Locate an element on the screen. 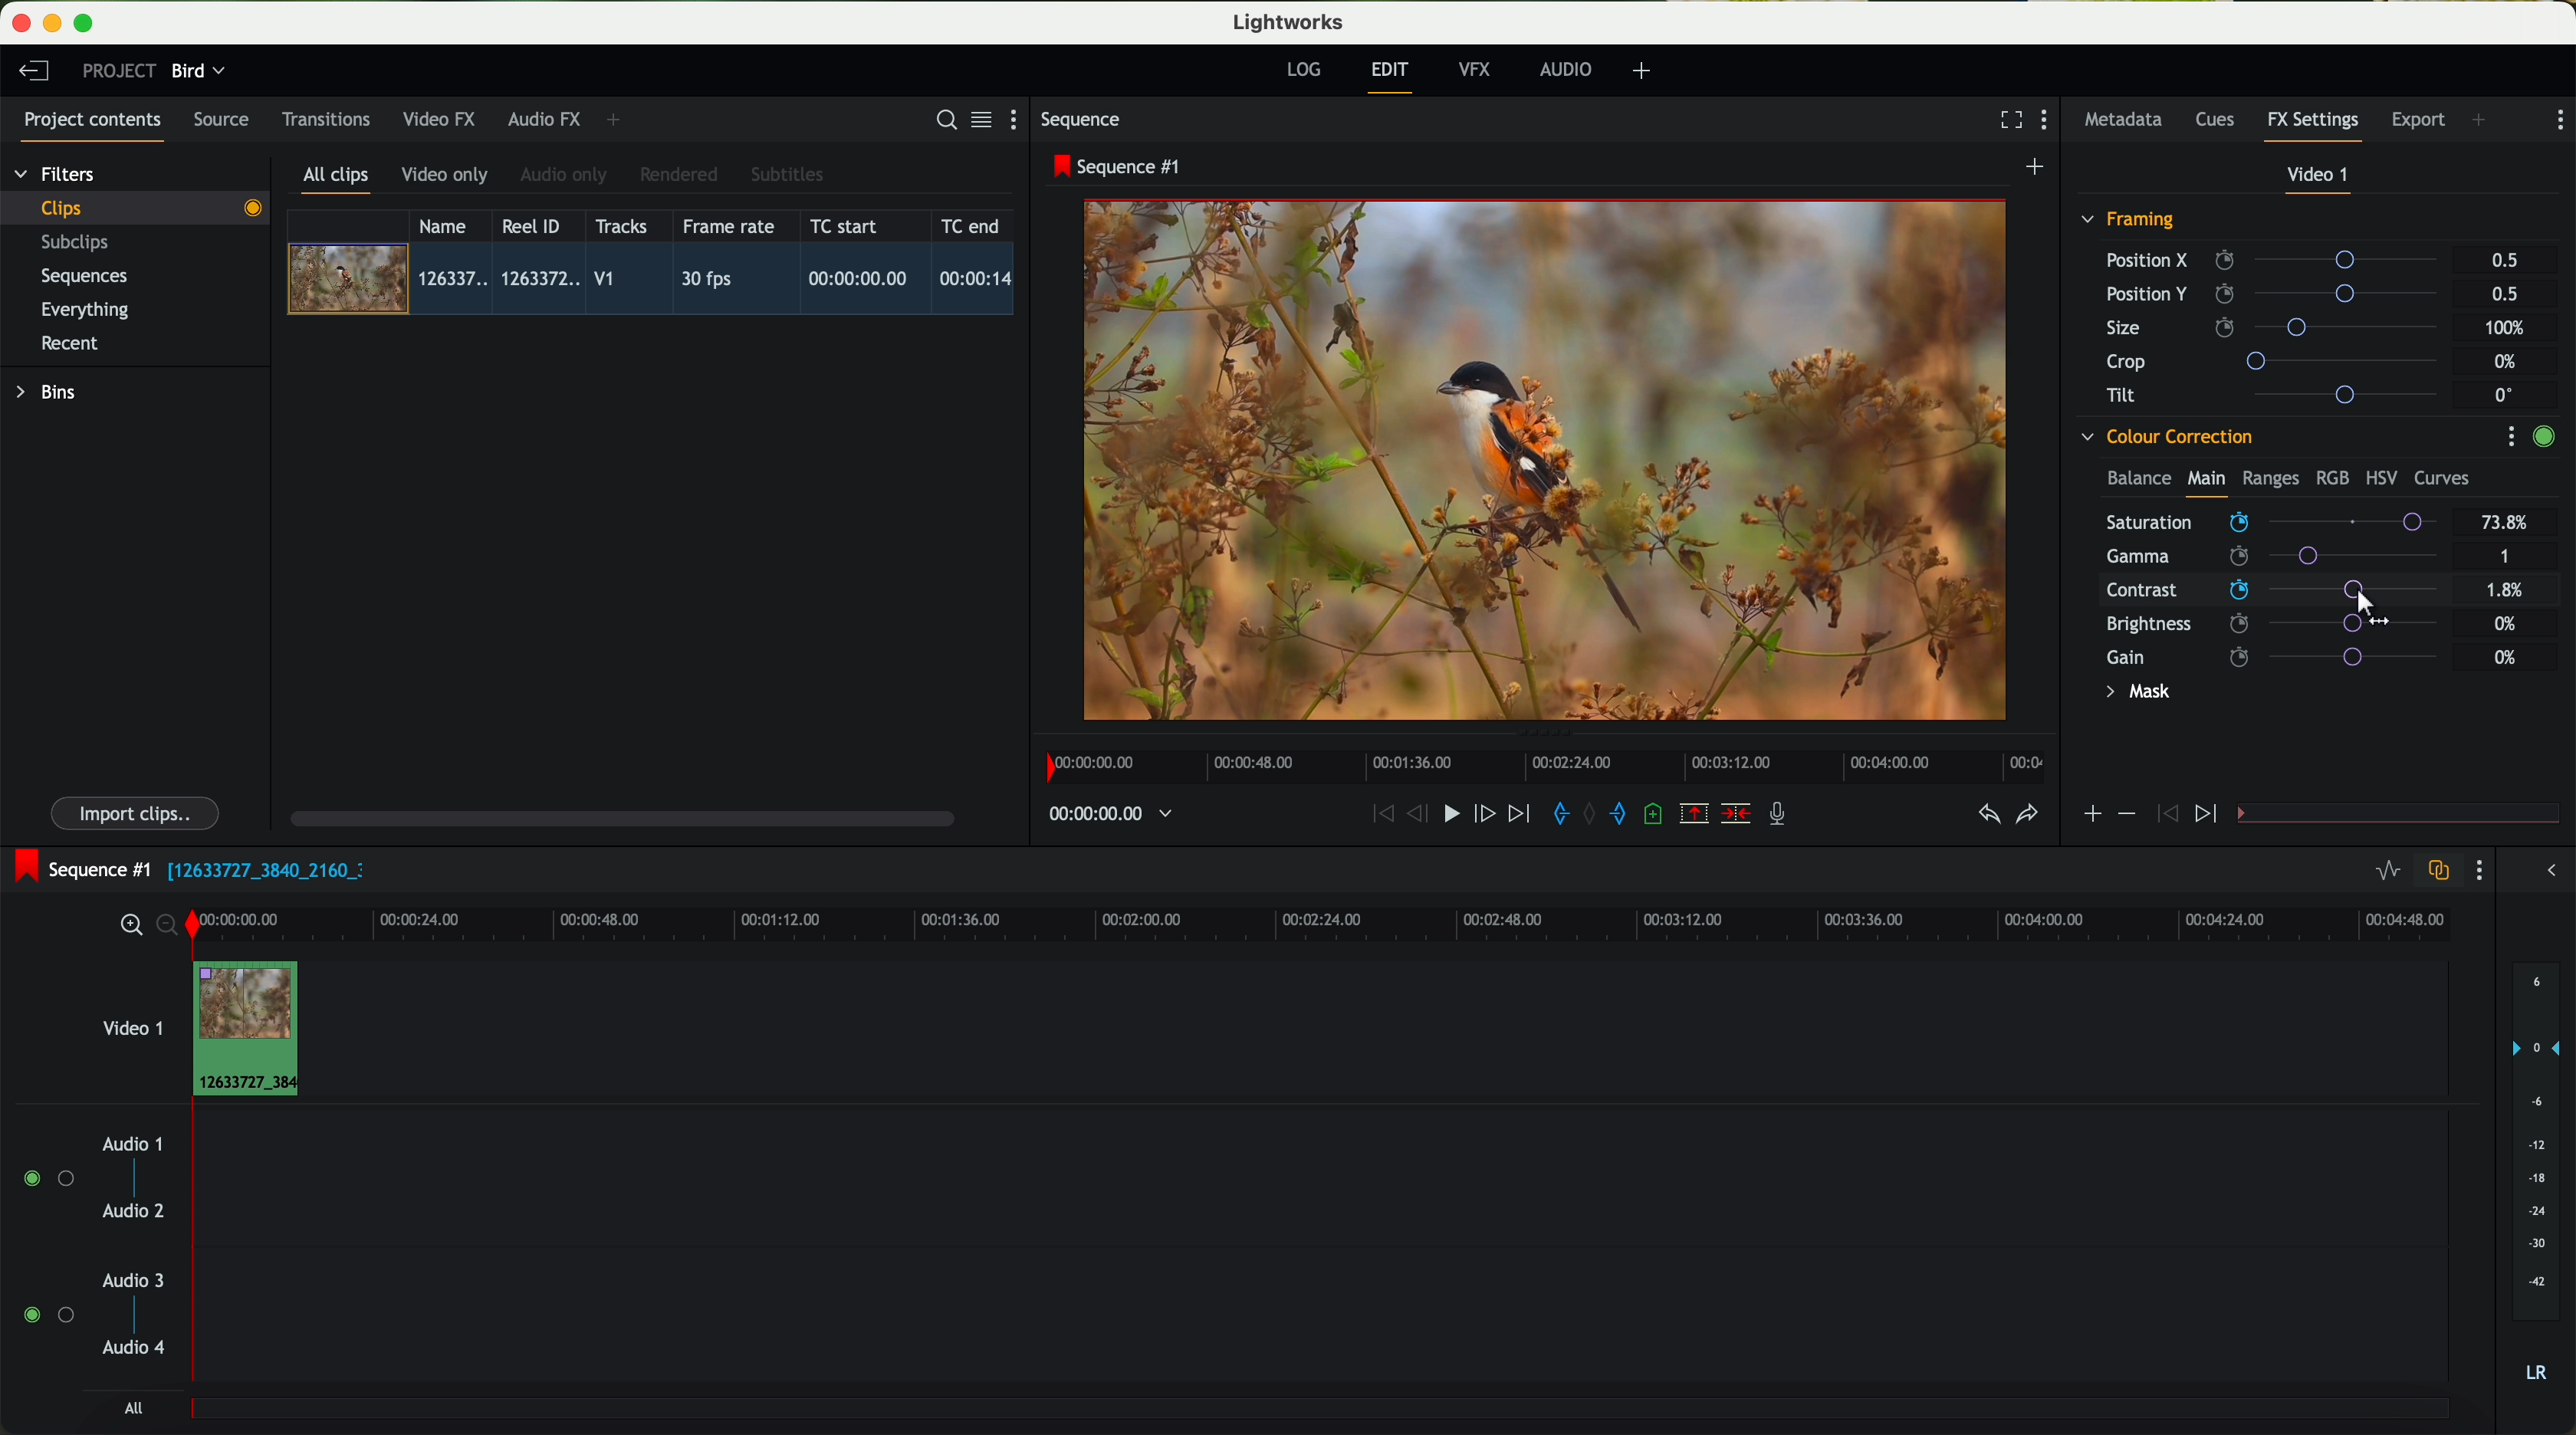 The height and width of the screenshot is (1435, 2576). add a cue at the current position is located at coordinates (1656, 815).